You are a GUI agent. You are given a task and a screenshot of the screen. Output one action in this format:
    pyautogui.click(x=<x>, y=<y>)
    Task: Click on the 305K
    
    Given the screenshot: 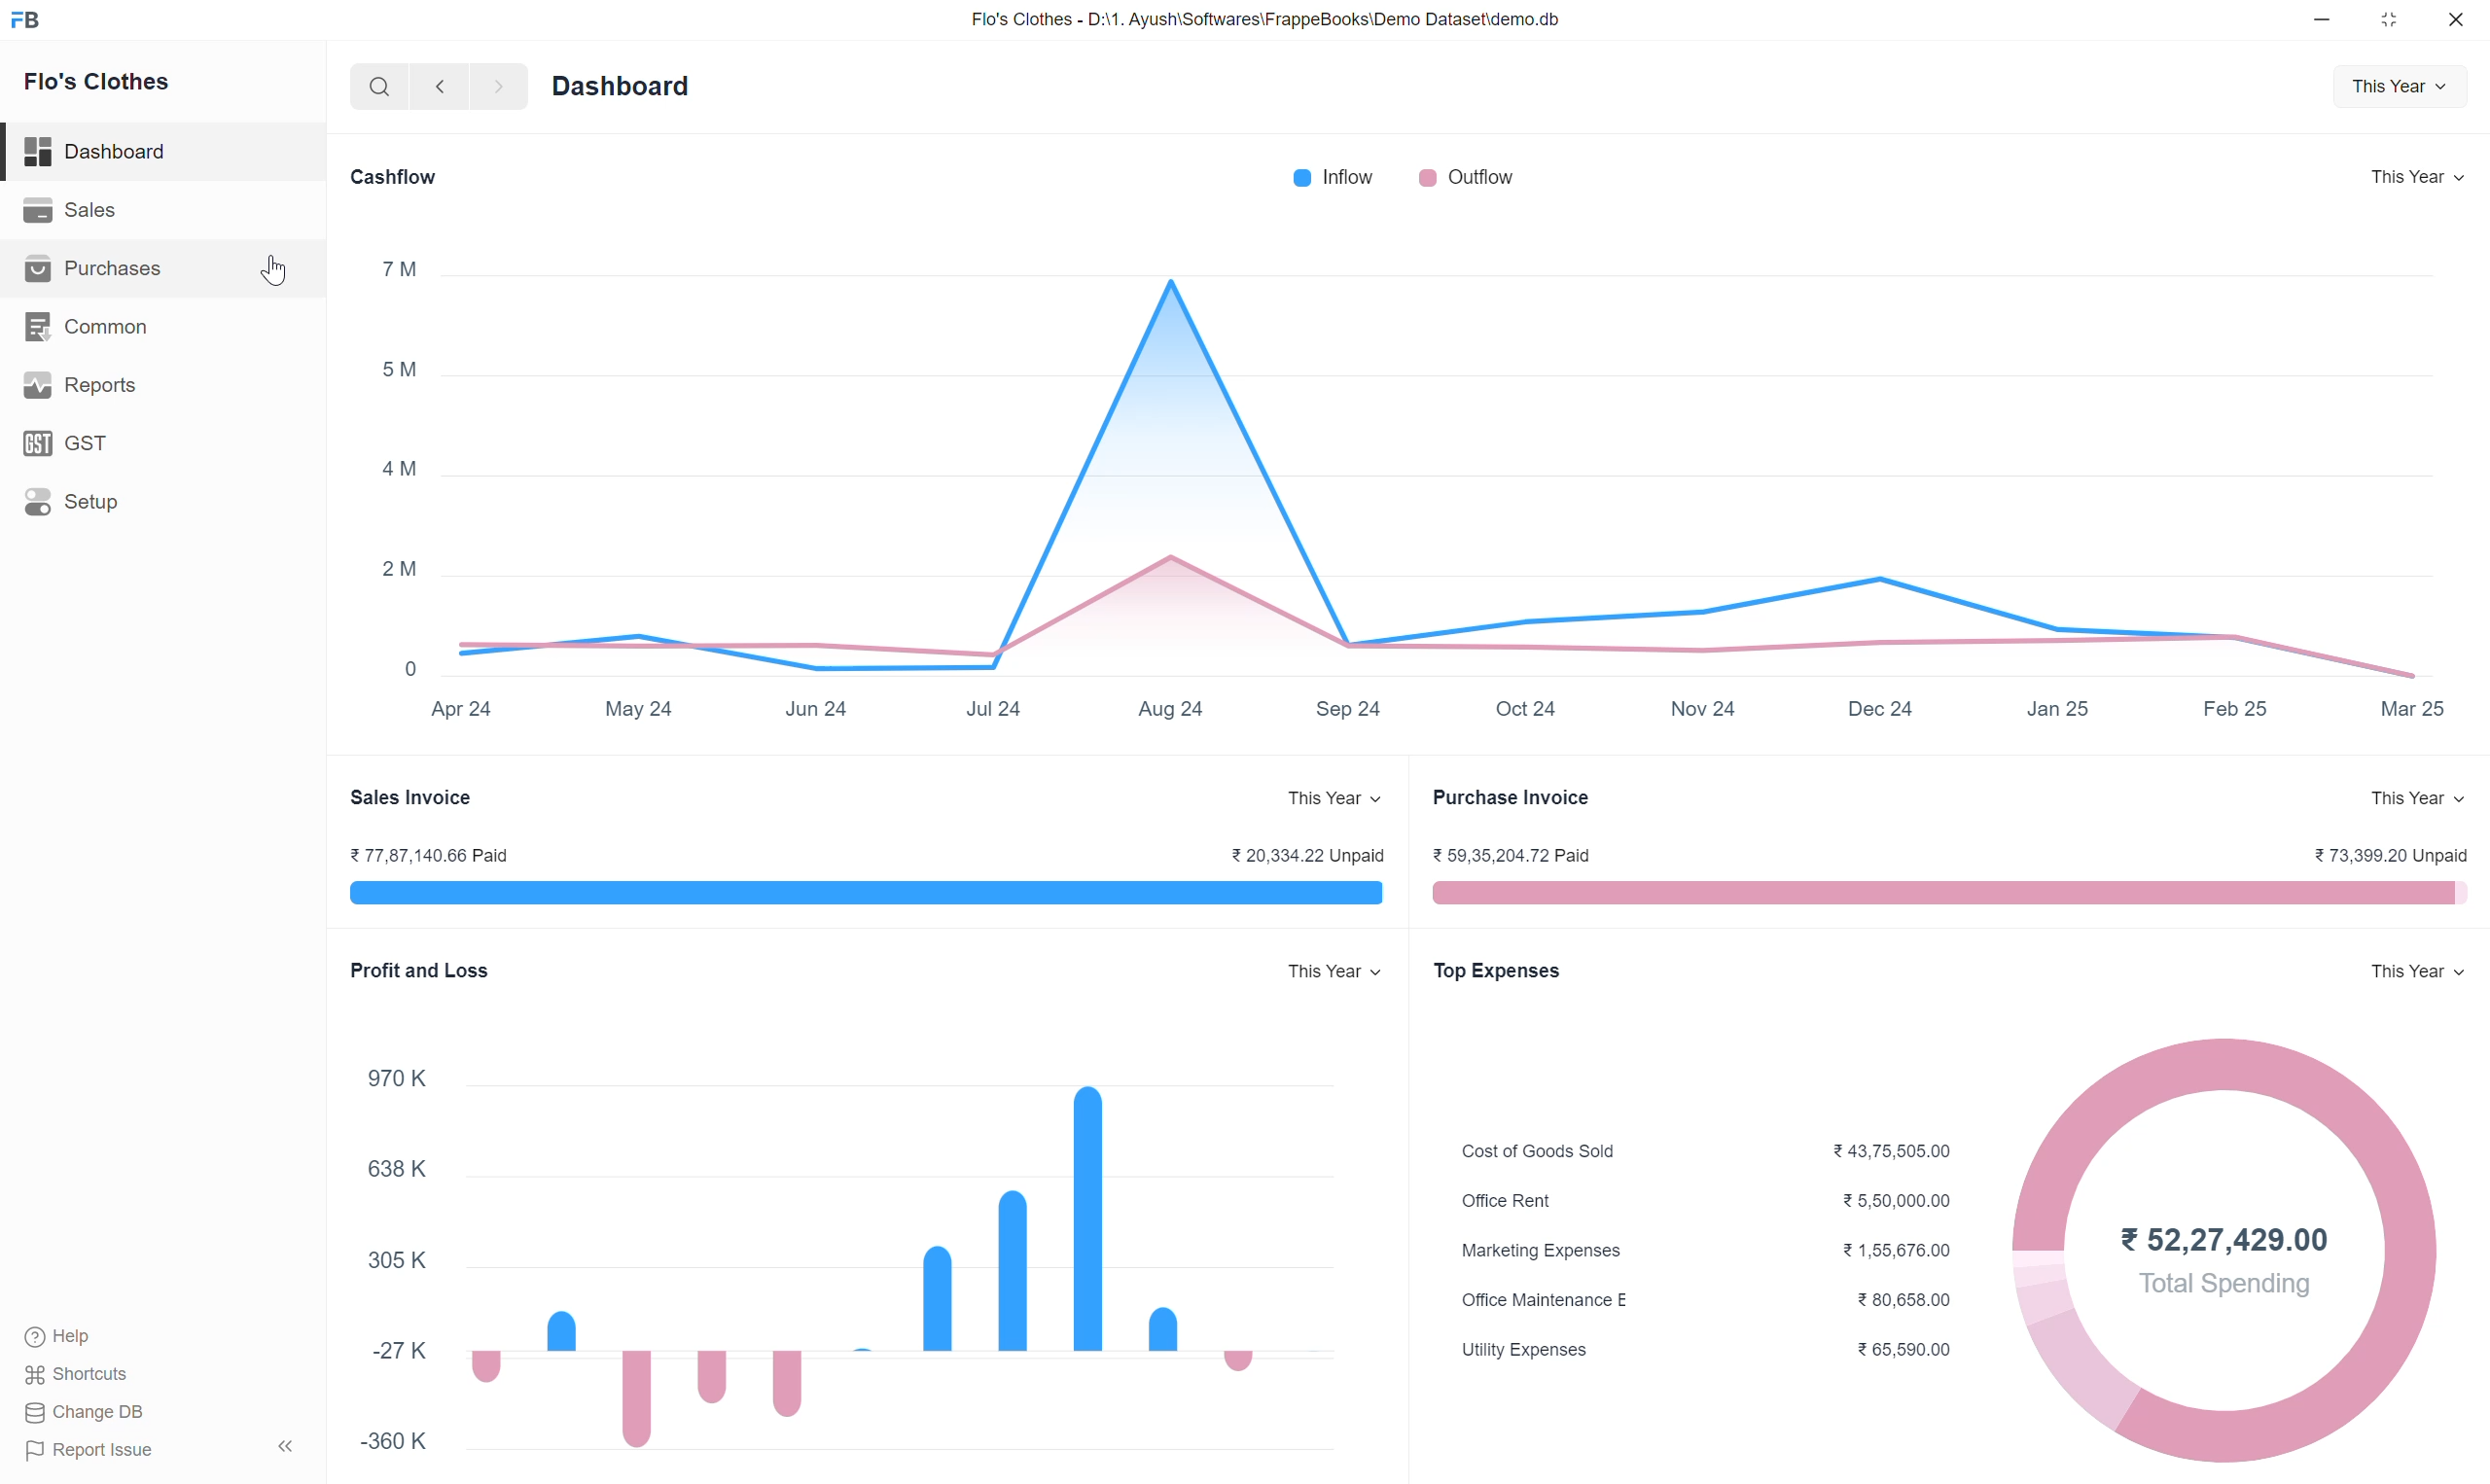 What is the action you would take?
    pyautogui.click(x=378, y=1252)
    